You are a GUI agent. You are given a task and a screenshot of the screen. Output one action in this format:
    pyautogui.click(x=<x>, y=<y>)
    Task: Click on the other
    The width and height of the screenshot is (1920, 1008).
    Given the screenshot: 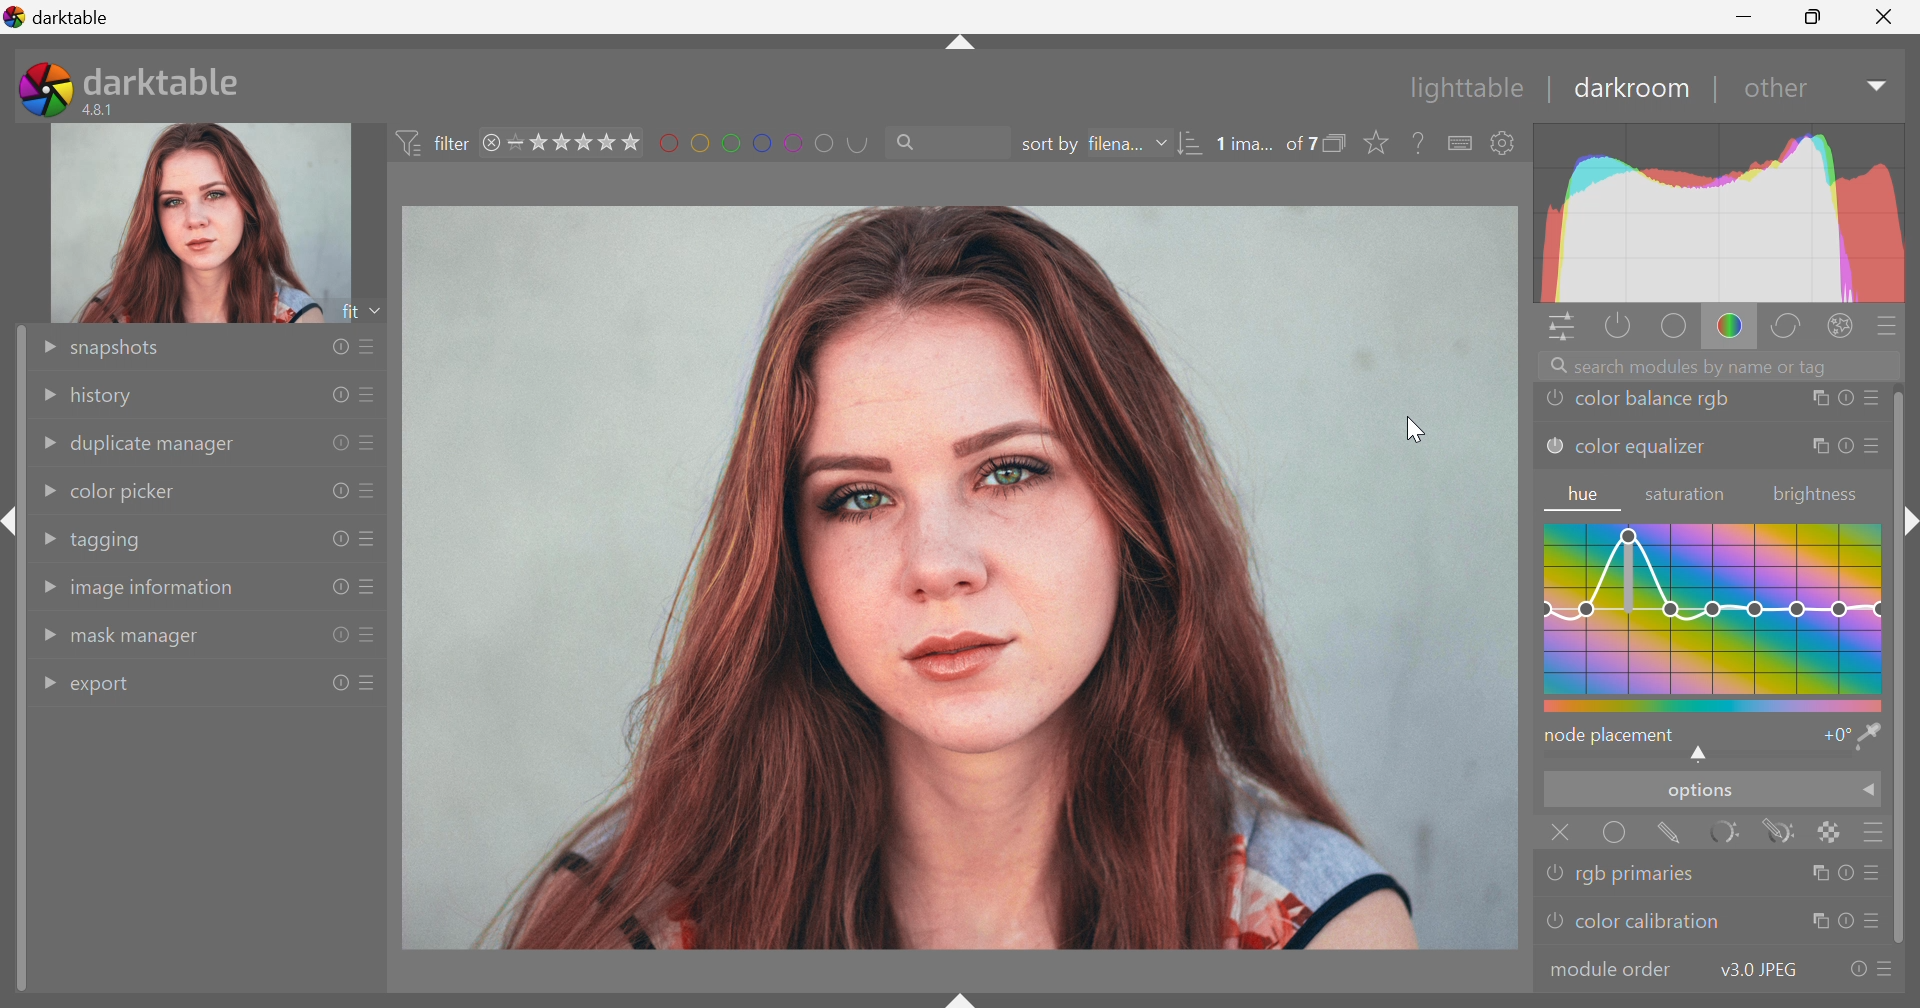 What is the action you would take?
    pyautogui.click(x=1774, y=91)
    